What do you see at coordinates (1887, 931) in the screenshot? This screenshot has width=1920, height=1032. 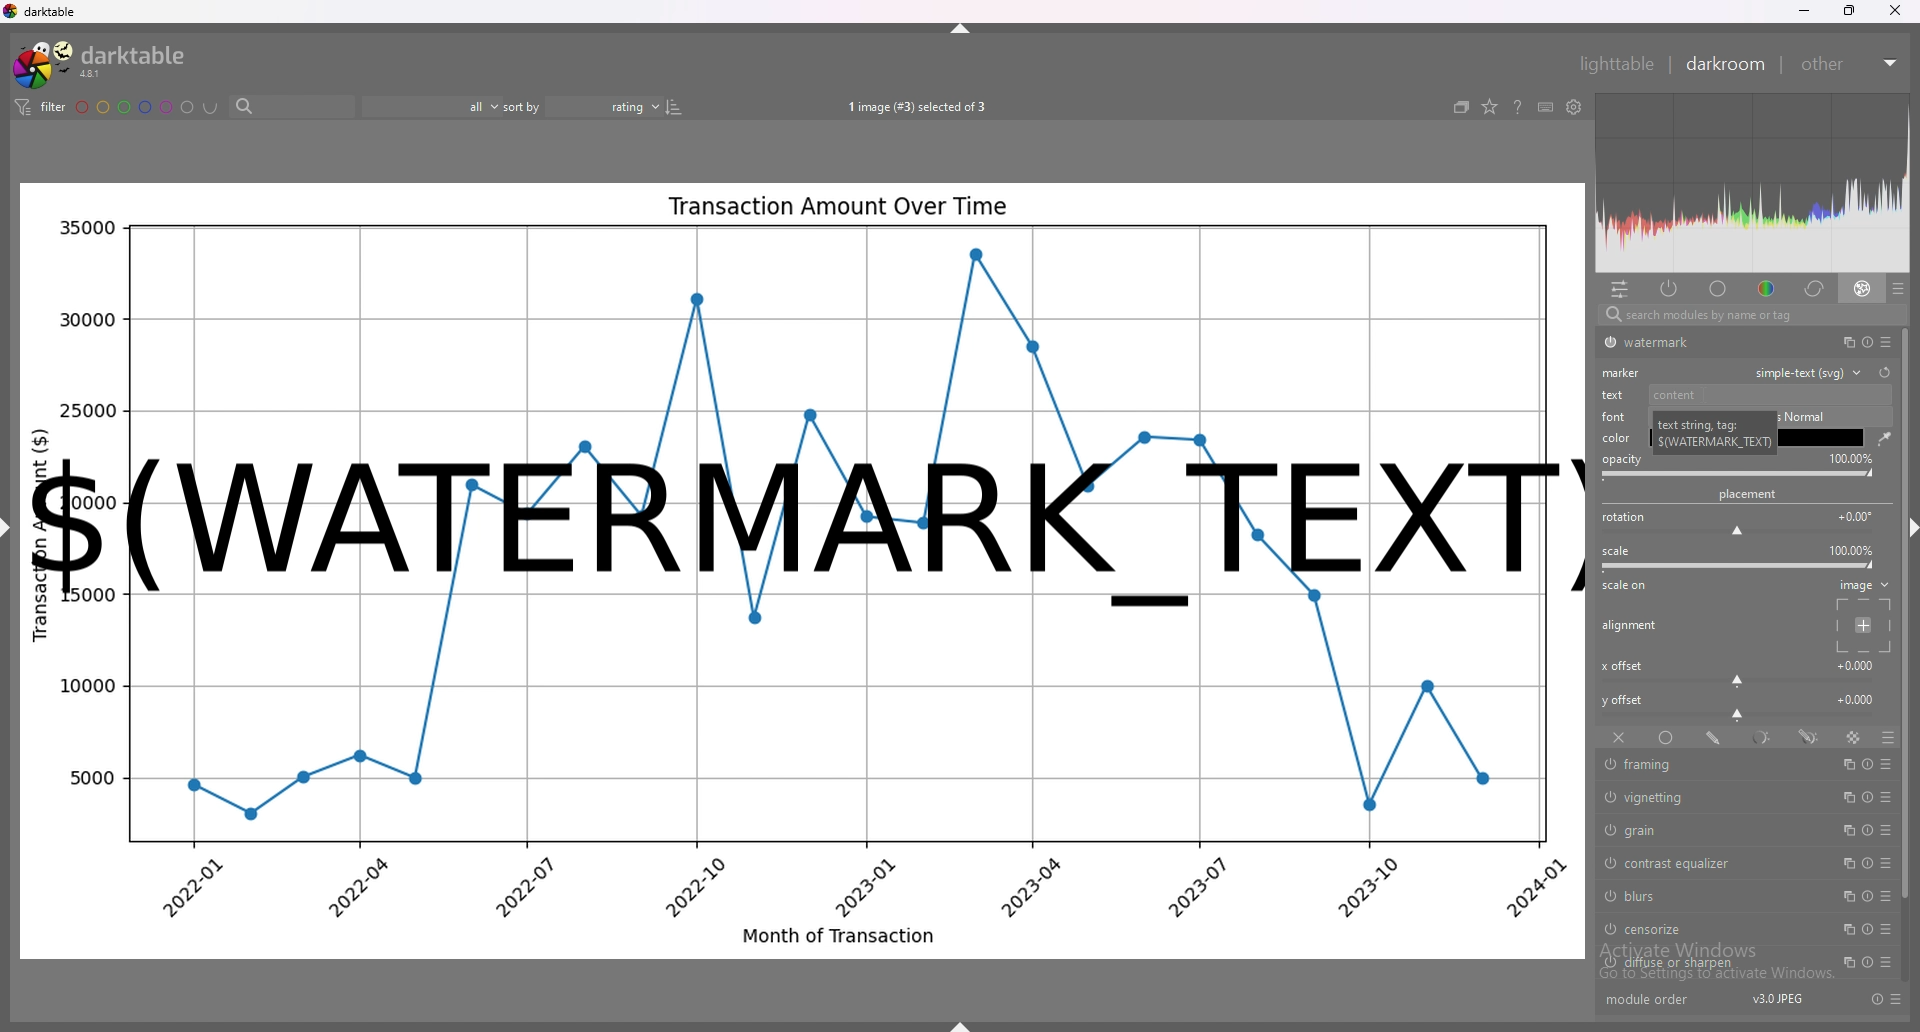 I see `presets` at bounding box center [1887, 931].